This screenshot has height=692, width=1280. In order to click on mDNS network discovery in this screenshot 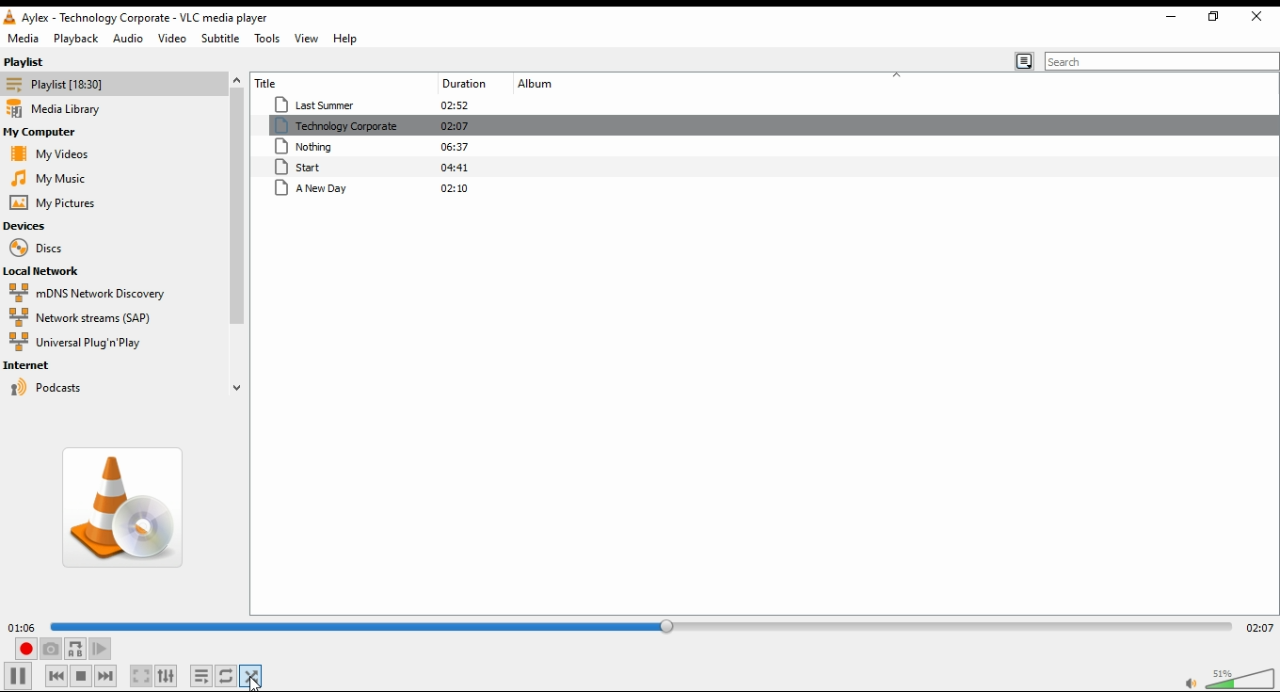, I will do `click(93, 291)`.